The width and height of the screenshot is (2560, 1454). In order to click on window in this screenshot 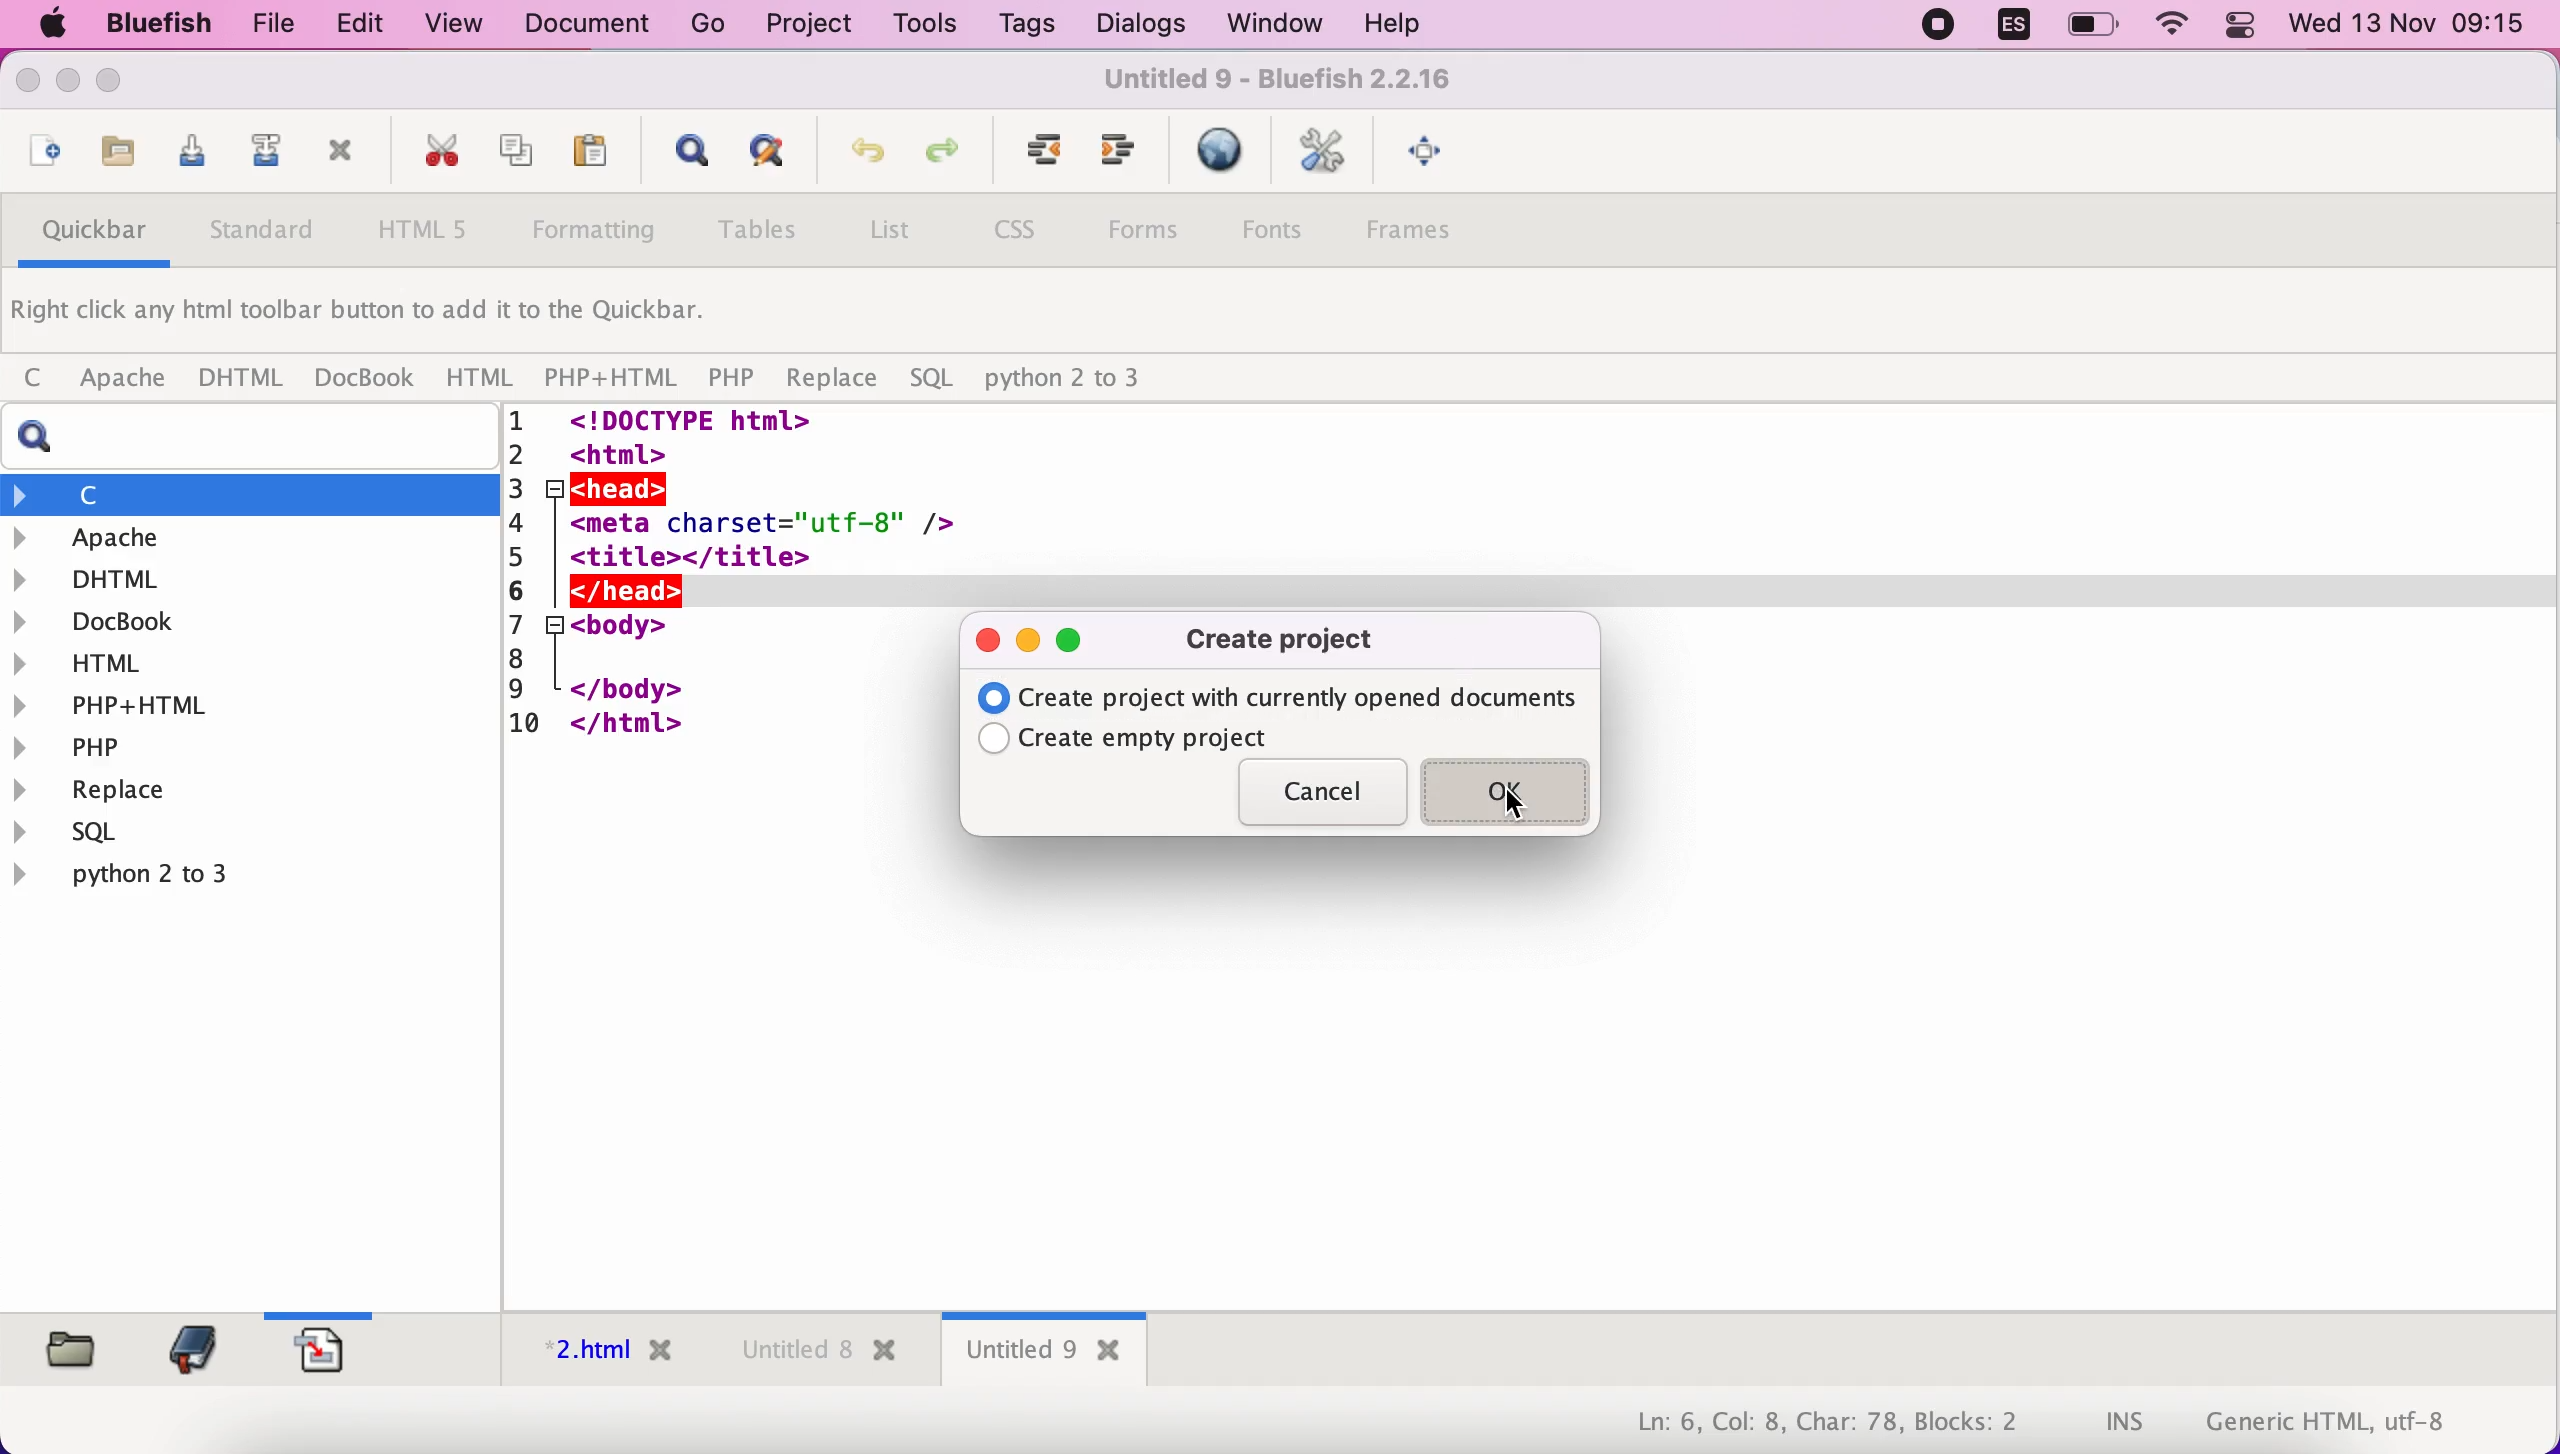, I will do `click(1267, 24)`.